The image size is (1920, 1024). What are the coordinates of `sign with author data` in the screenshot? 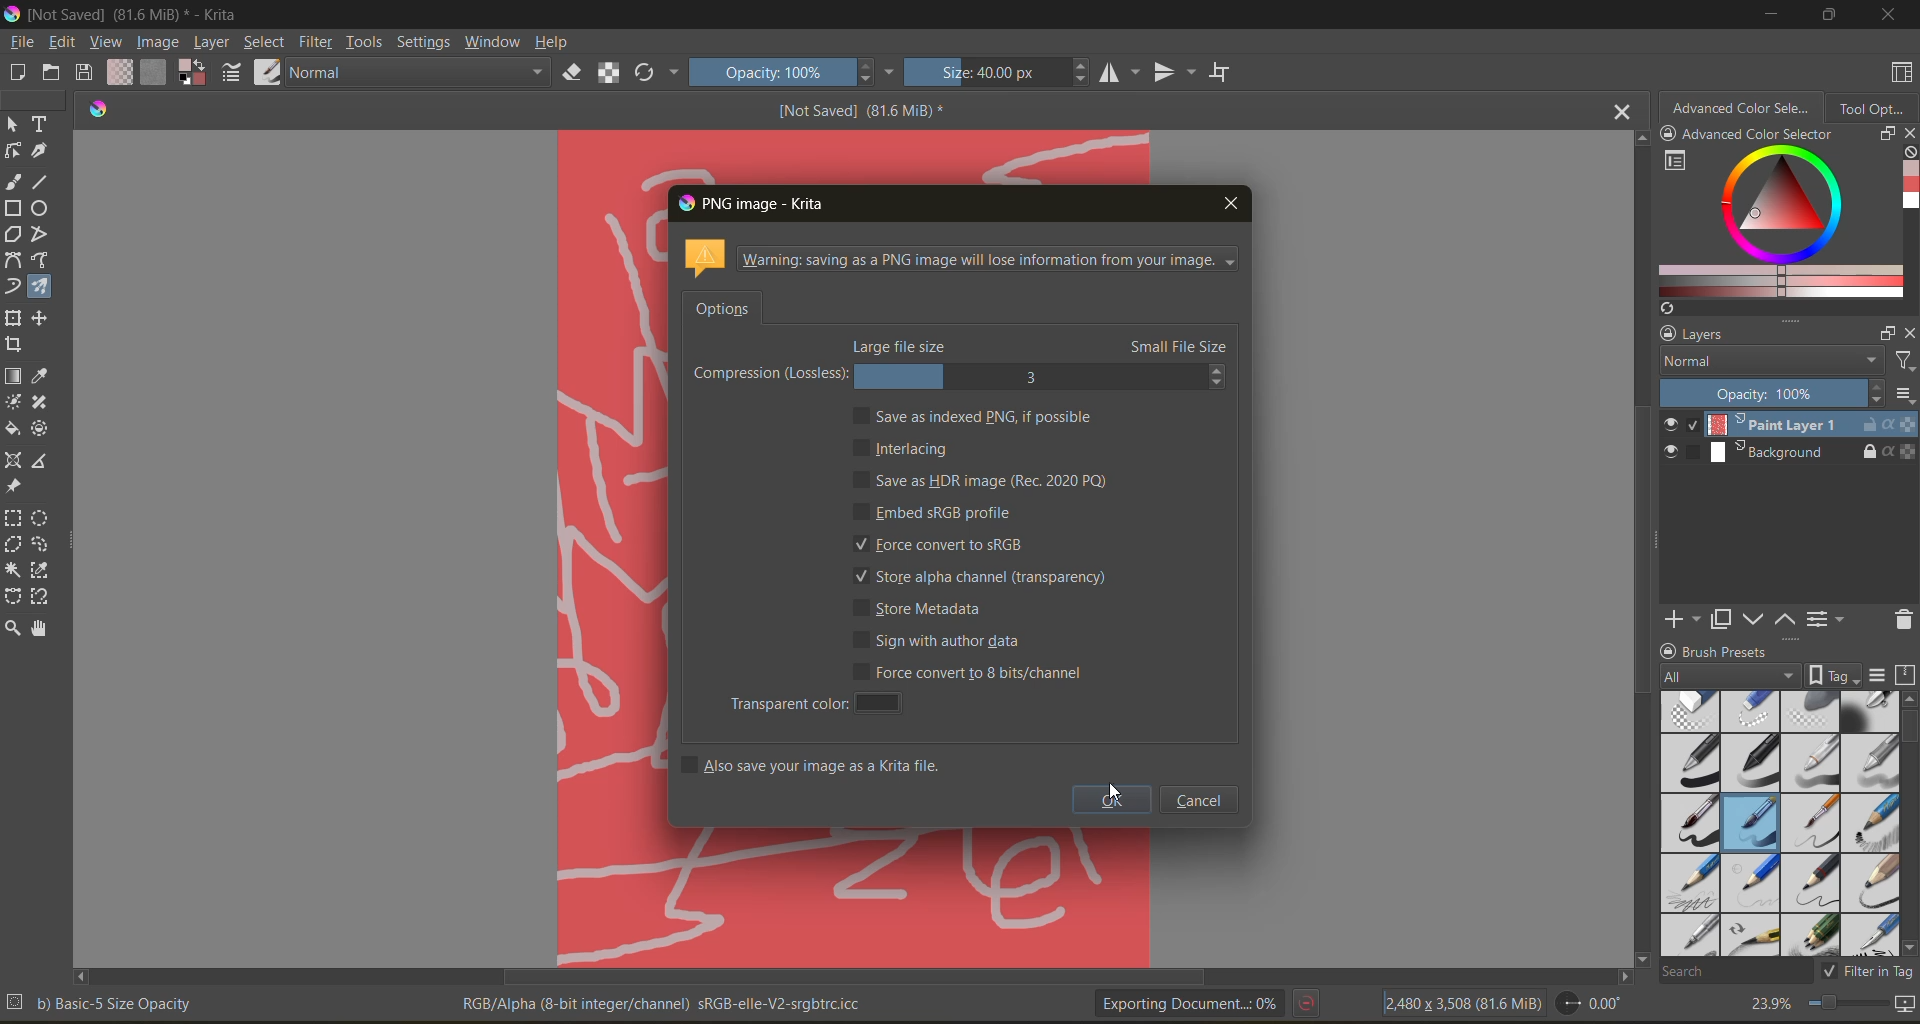 It's located at (943, 640).